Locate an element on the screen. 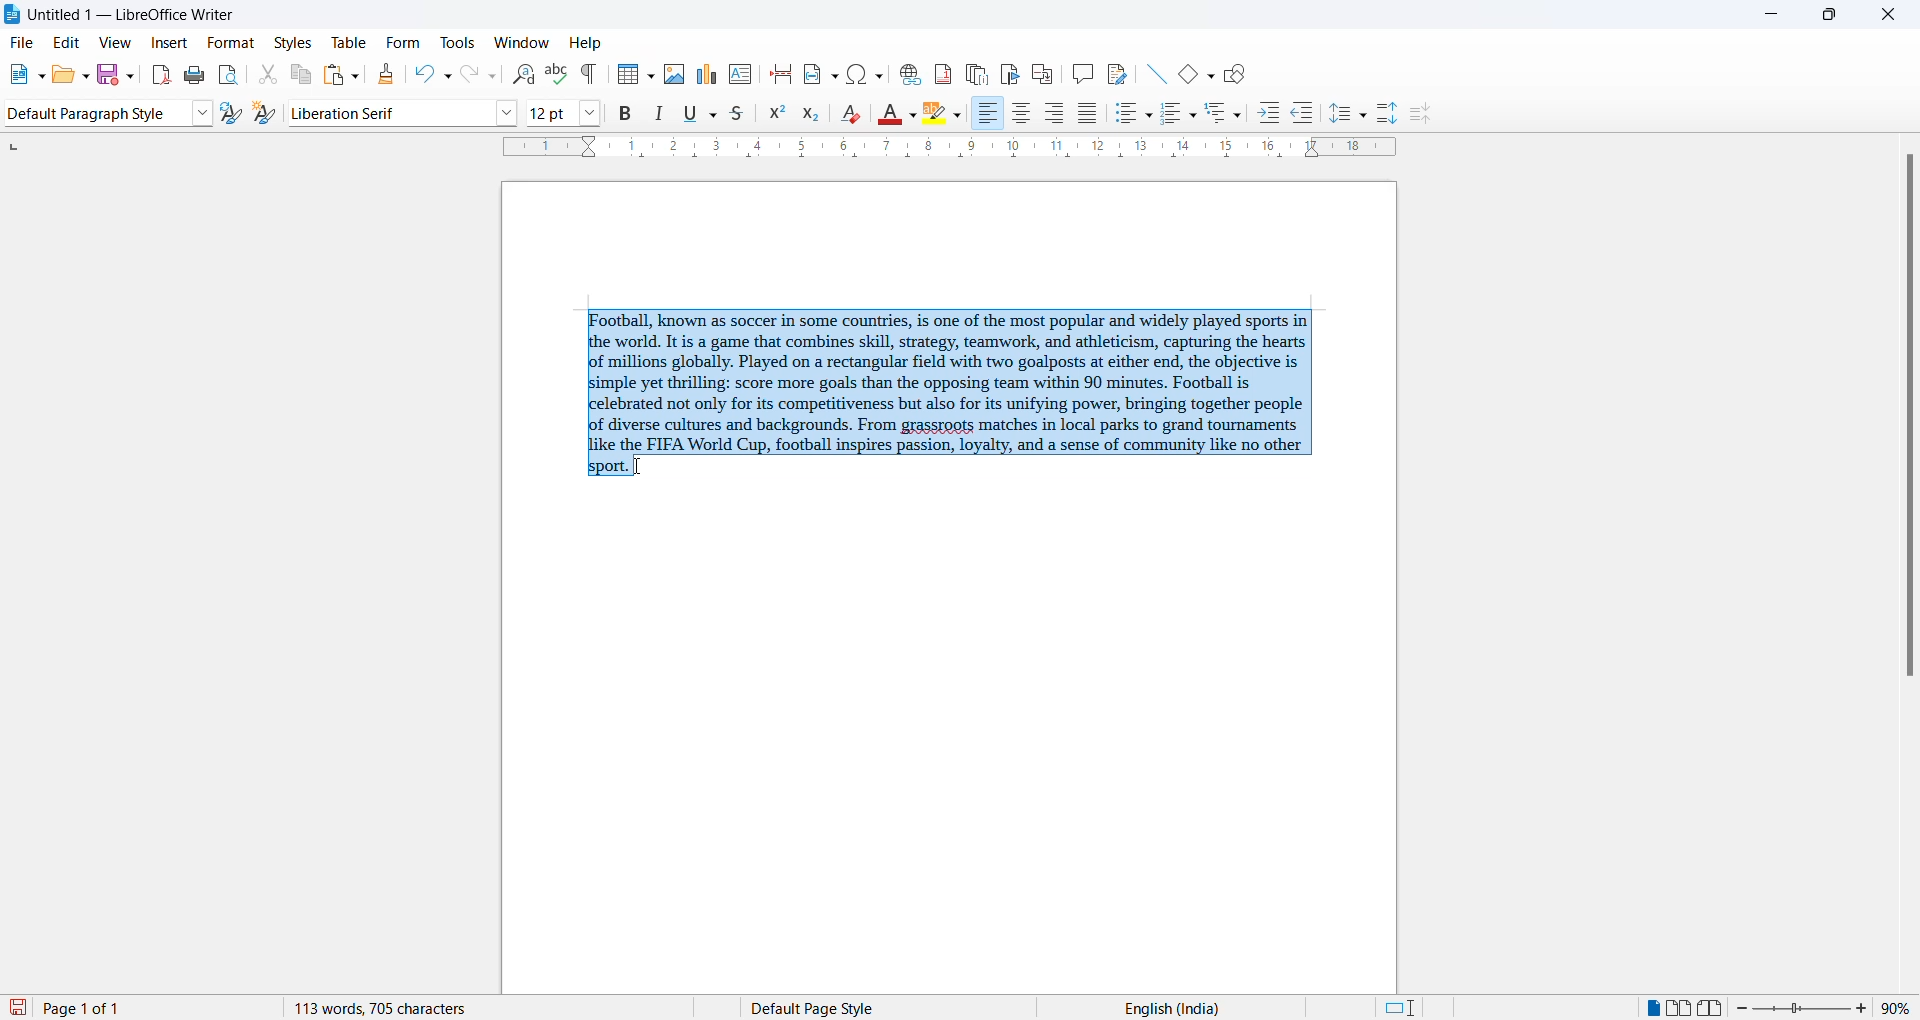 This screenshot has height=1020, width=1920. page style is located at coordinates (916, 1008).